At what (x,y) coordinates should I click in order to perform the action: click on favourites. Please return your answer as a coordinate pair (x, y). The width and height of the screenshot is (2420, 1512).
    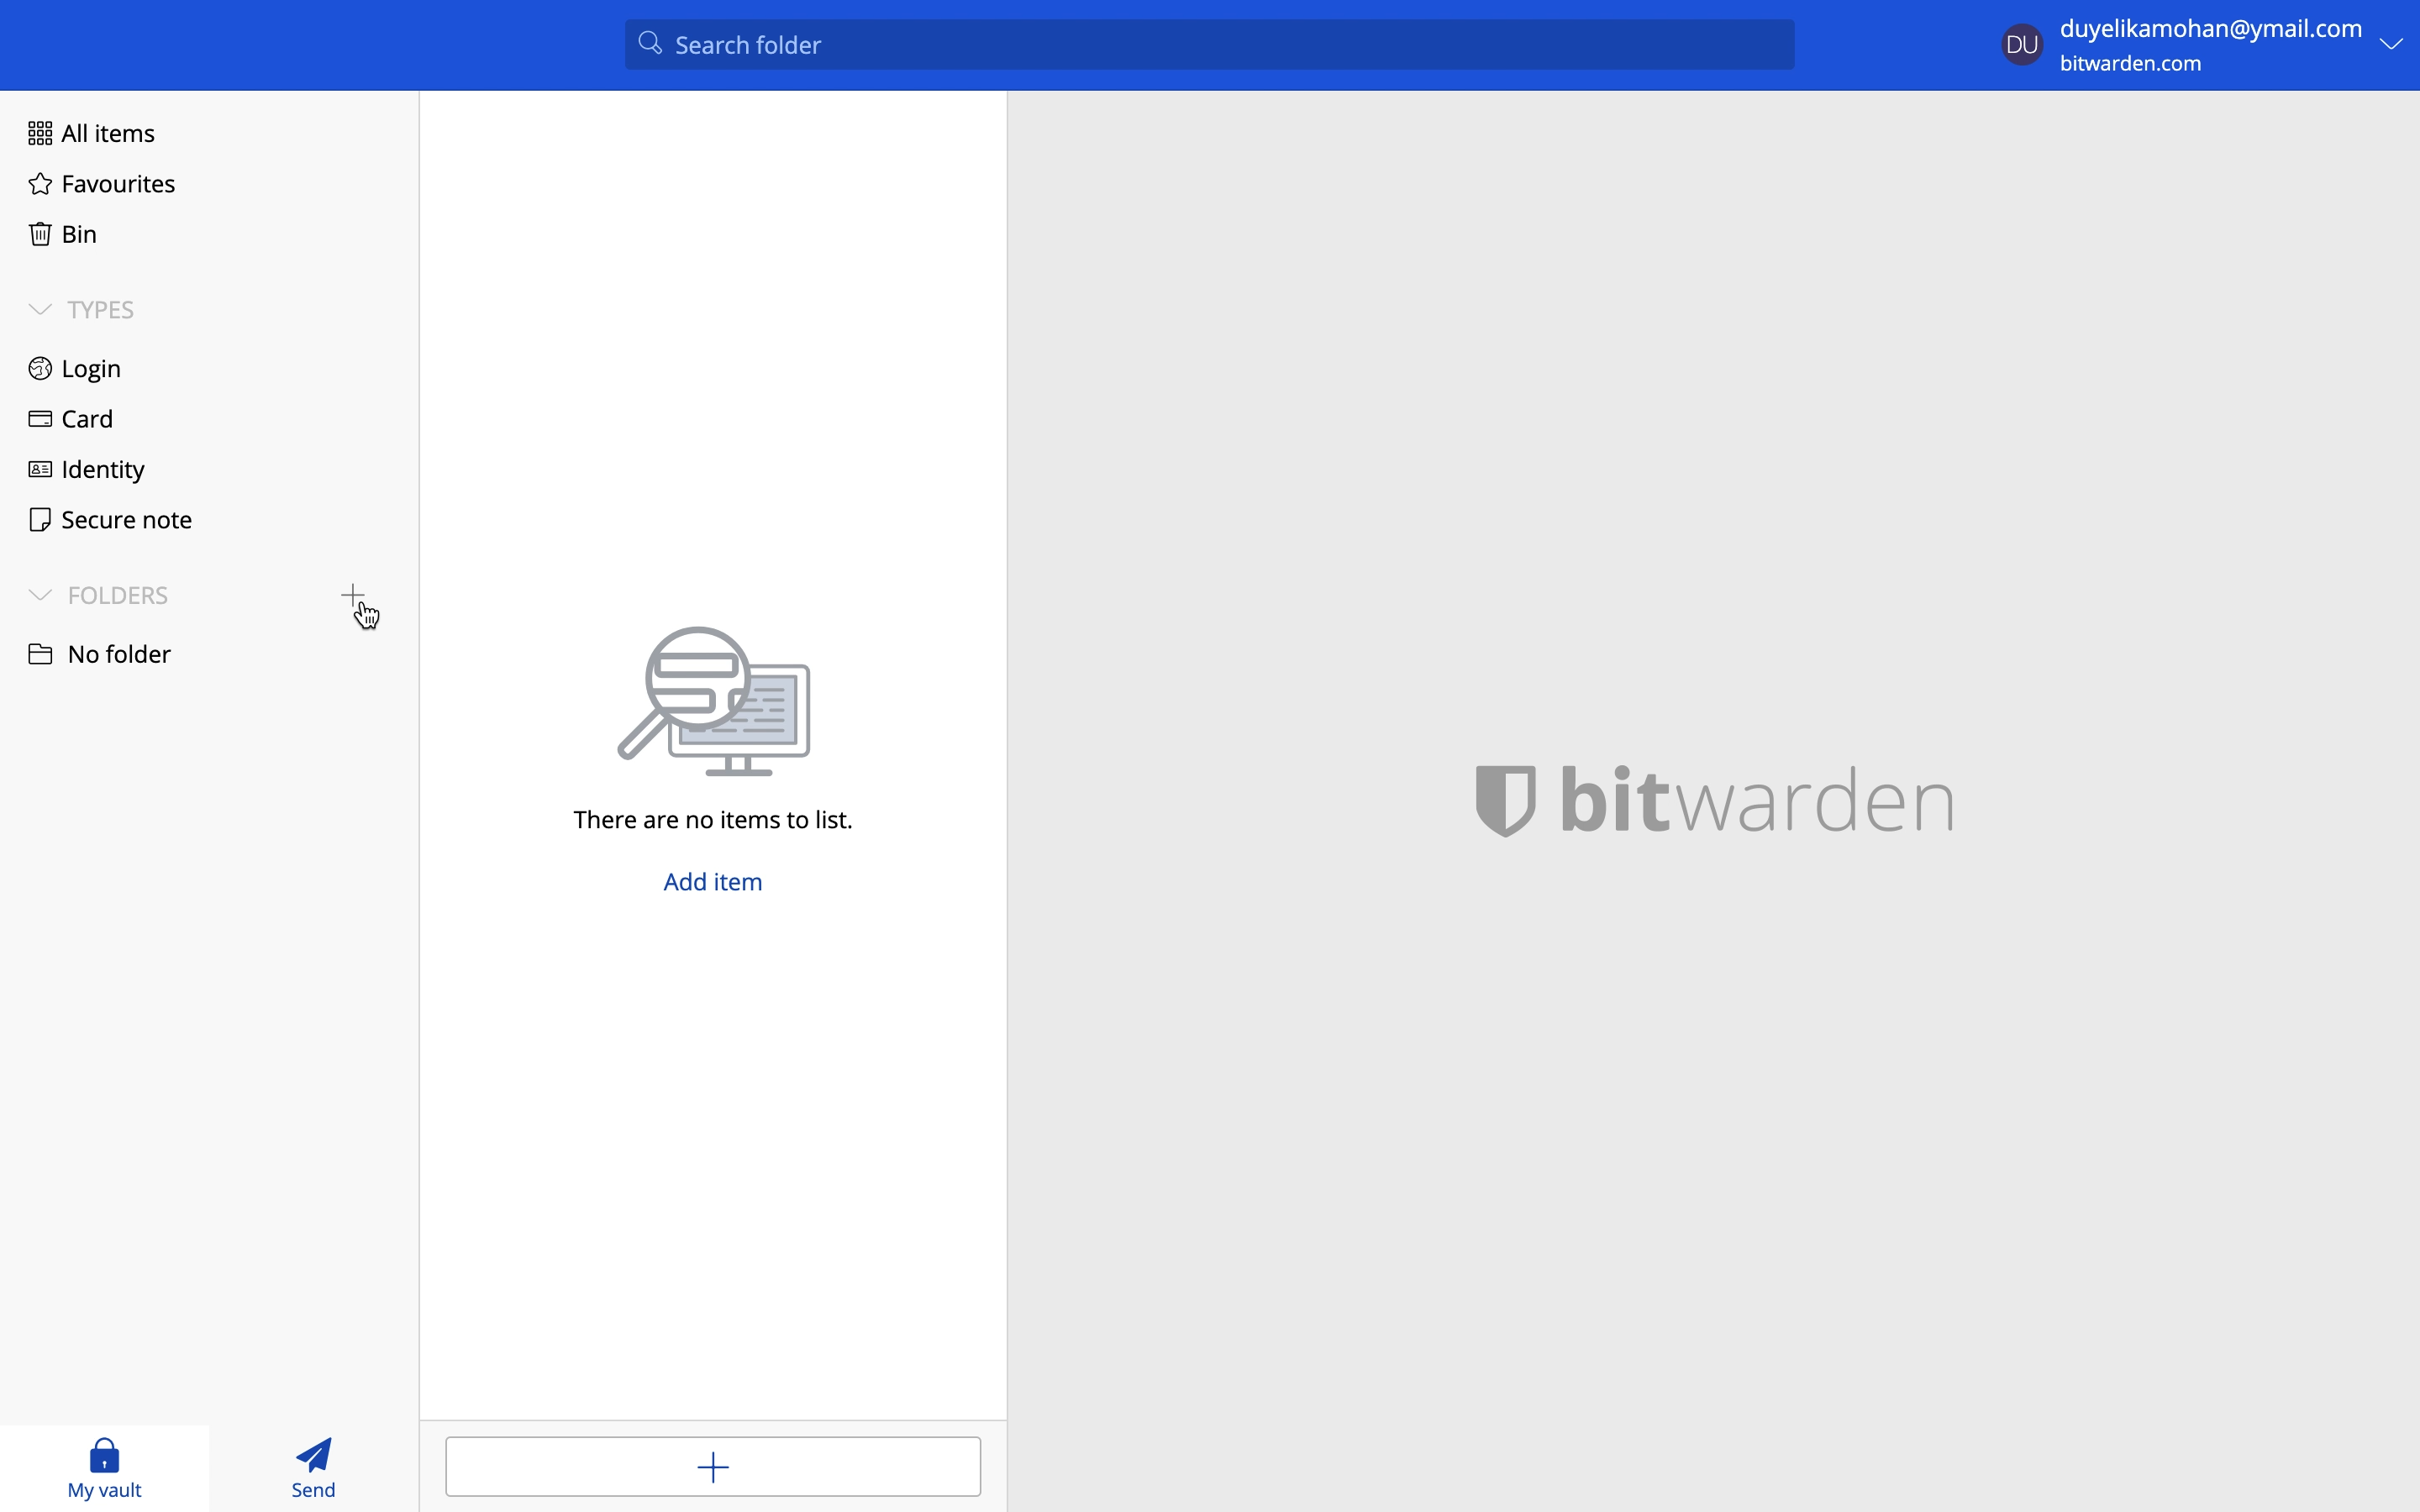
    Looking at the image, I should click on (102, 186).